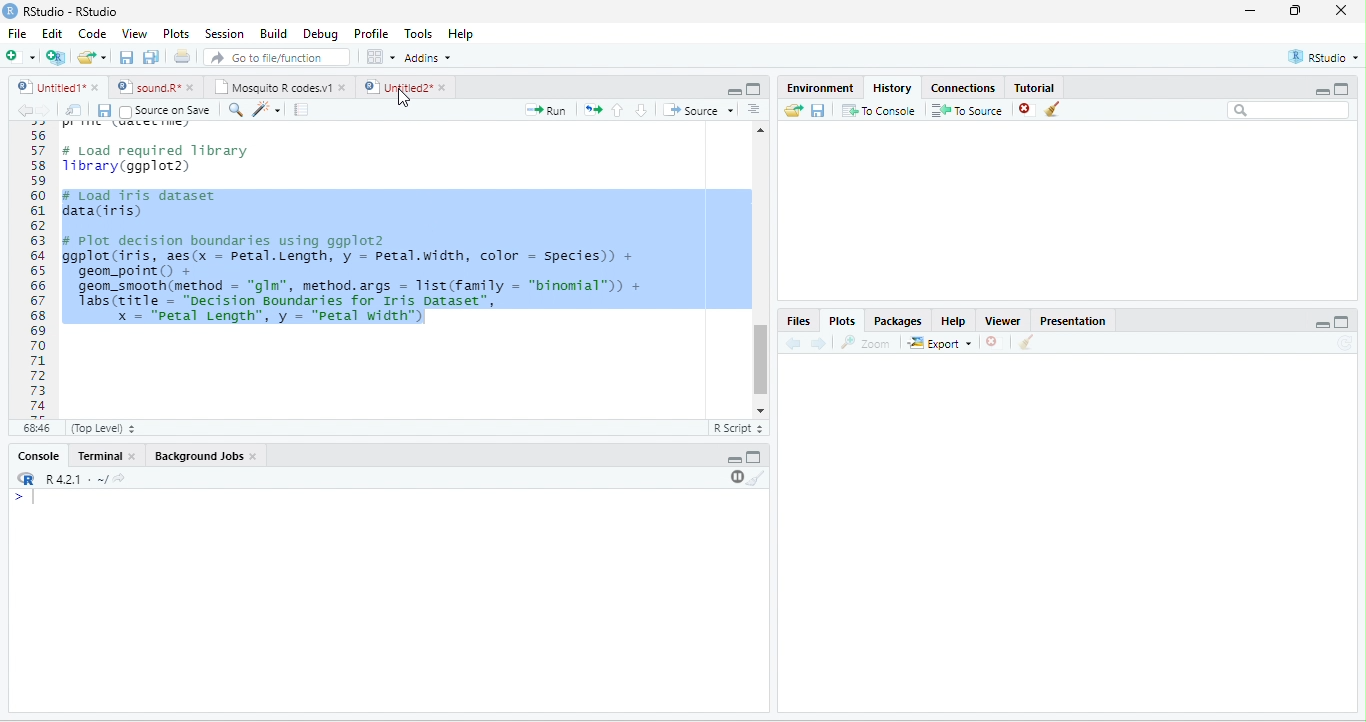 This screenshot has width=1366, height=722. What do you see at coordinates (349, 255) in the screenshot?
I see `# Plot decision boundaries using ggplot2
ggplot(iris, aes(x = petal.Length, y = Petal.width, color = Species) +
geom_point() +` at bounding box center [349, 255].